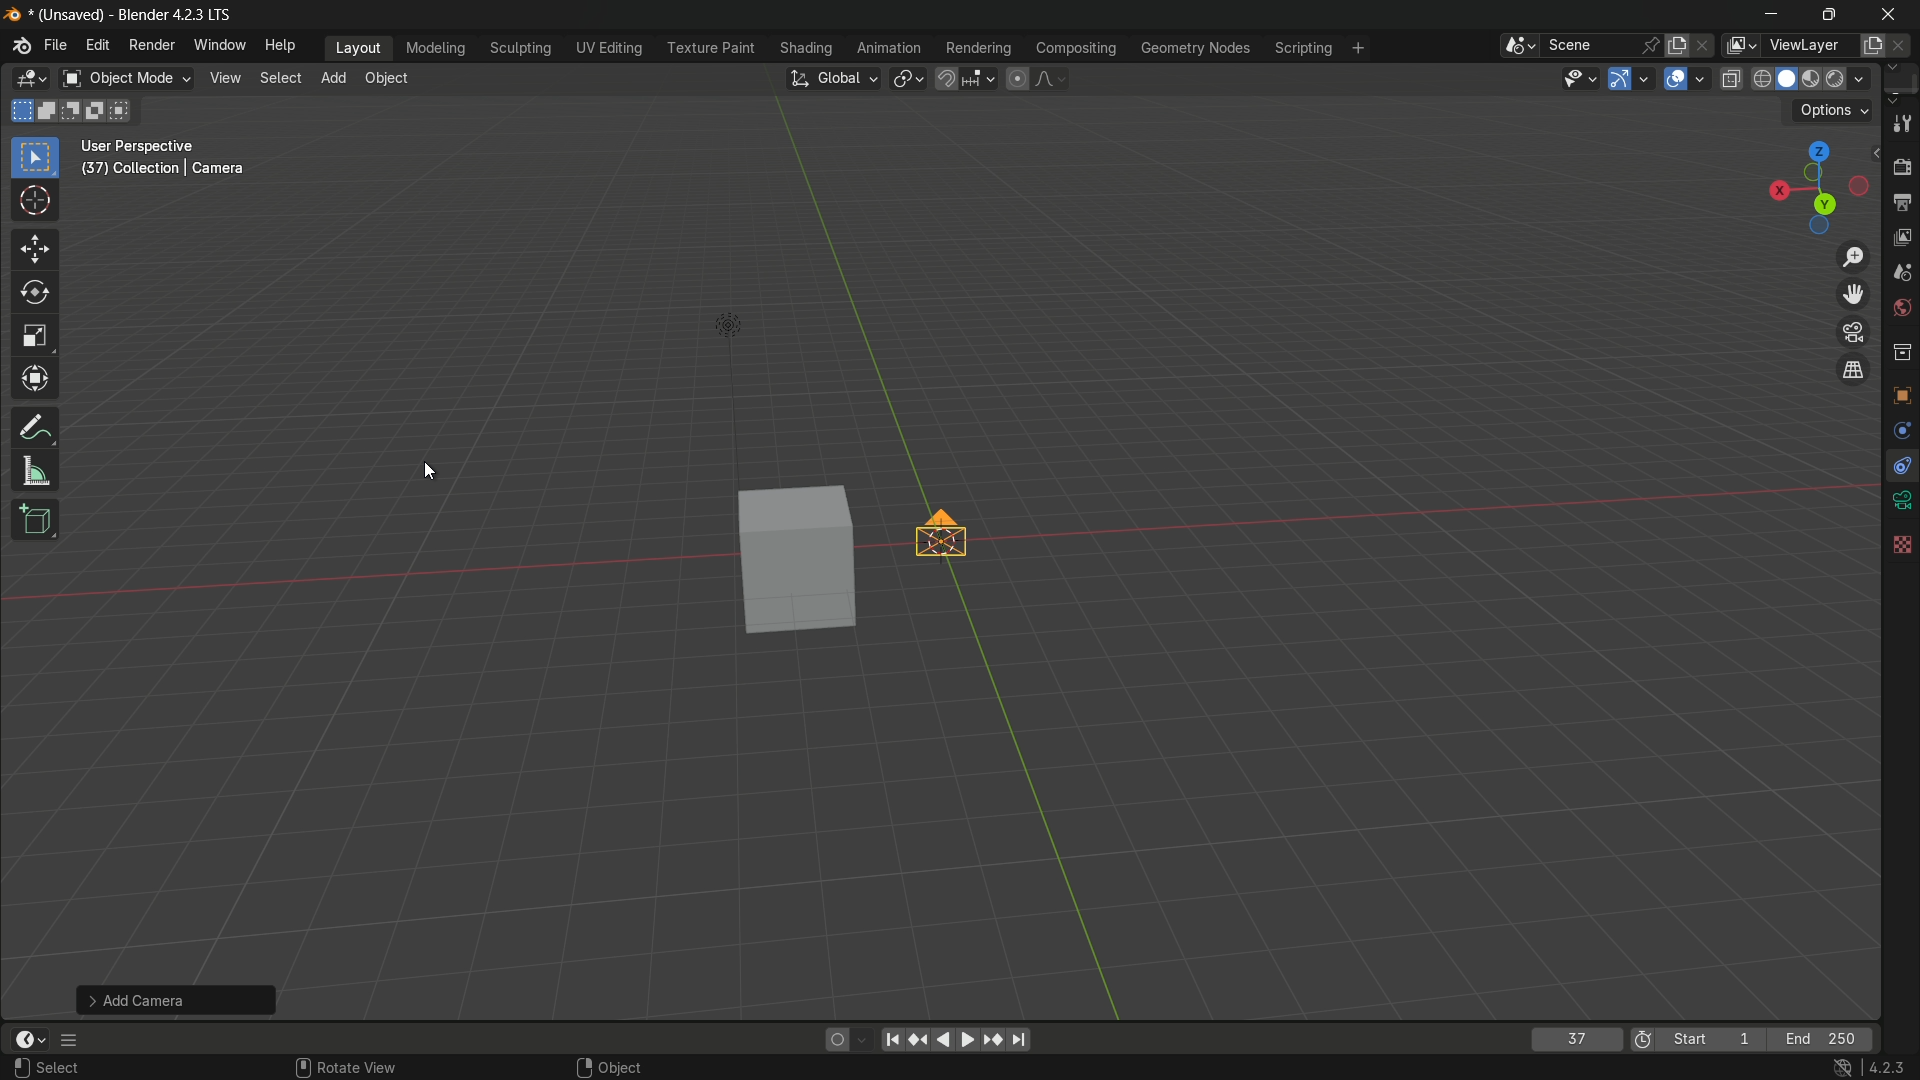  What do you see at coordinates (1194, 48) in the screenshot?
I see `geometry nodes menu` at bounding box center [1194, 48].